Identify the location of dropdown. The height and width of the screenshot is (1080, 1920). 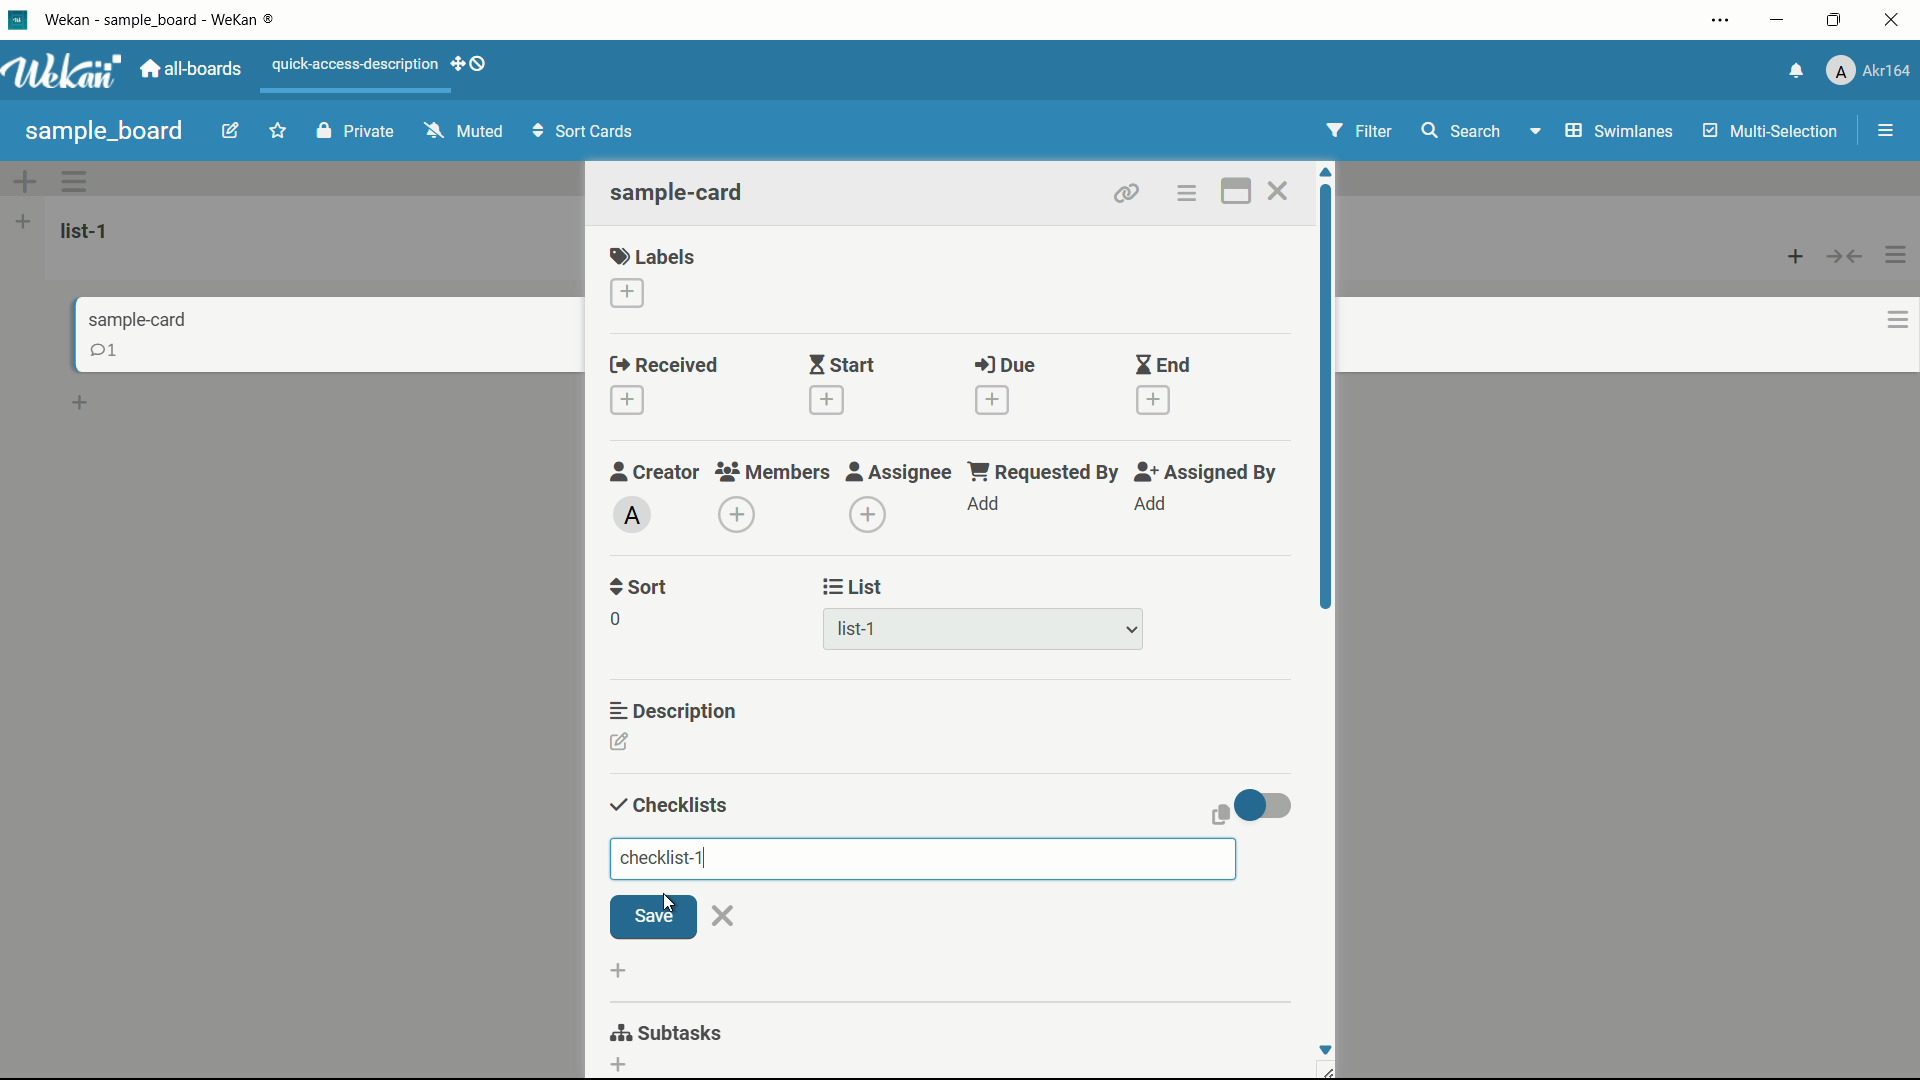
(1133, 630).